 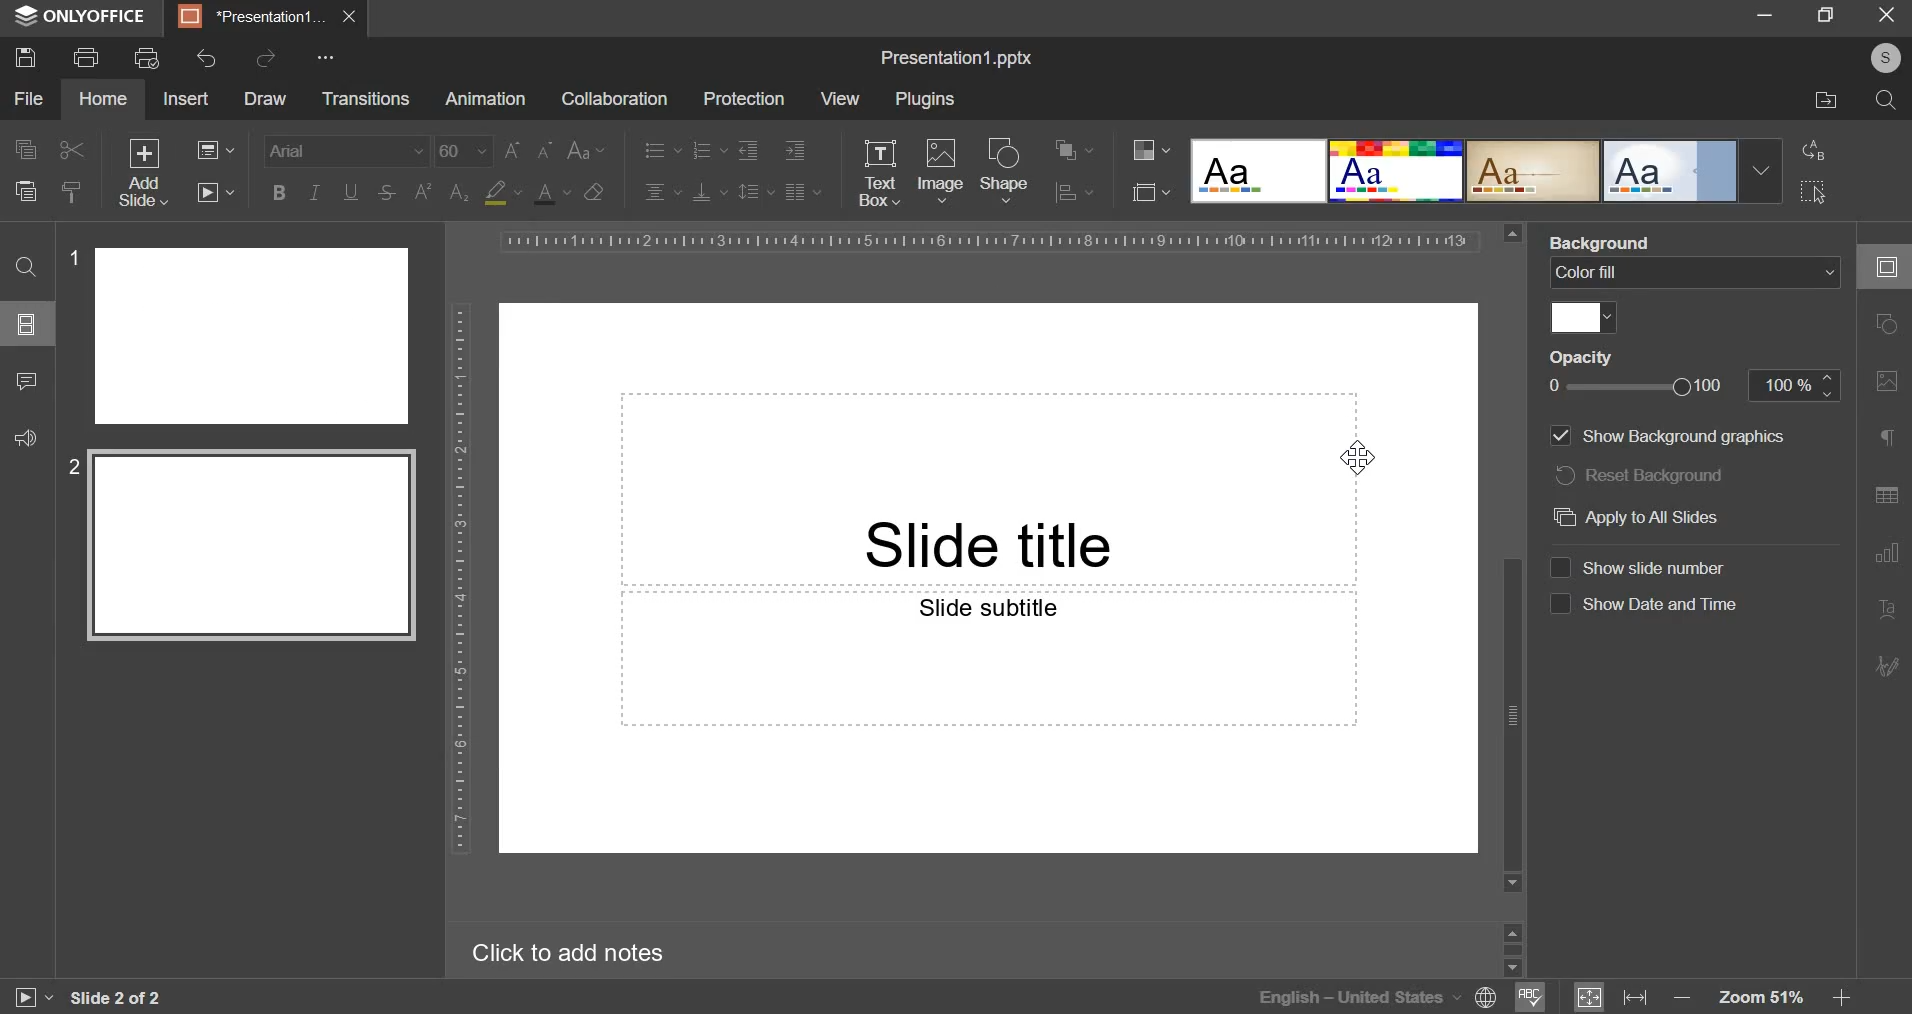 I want to click on full screen, so click(x=1834, y=16).